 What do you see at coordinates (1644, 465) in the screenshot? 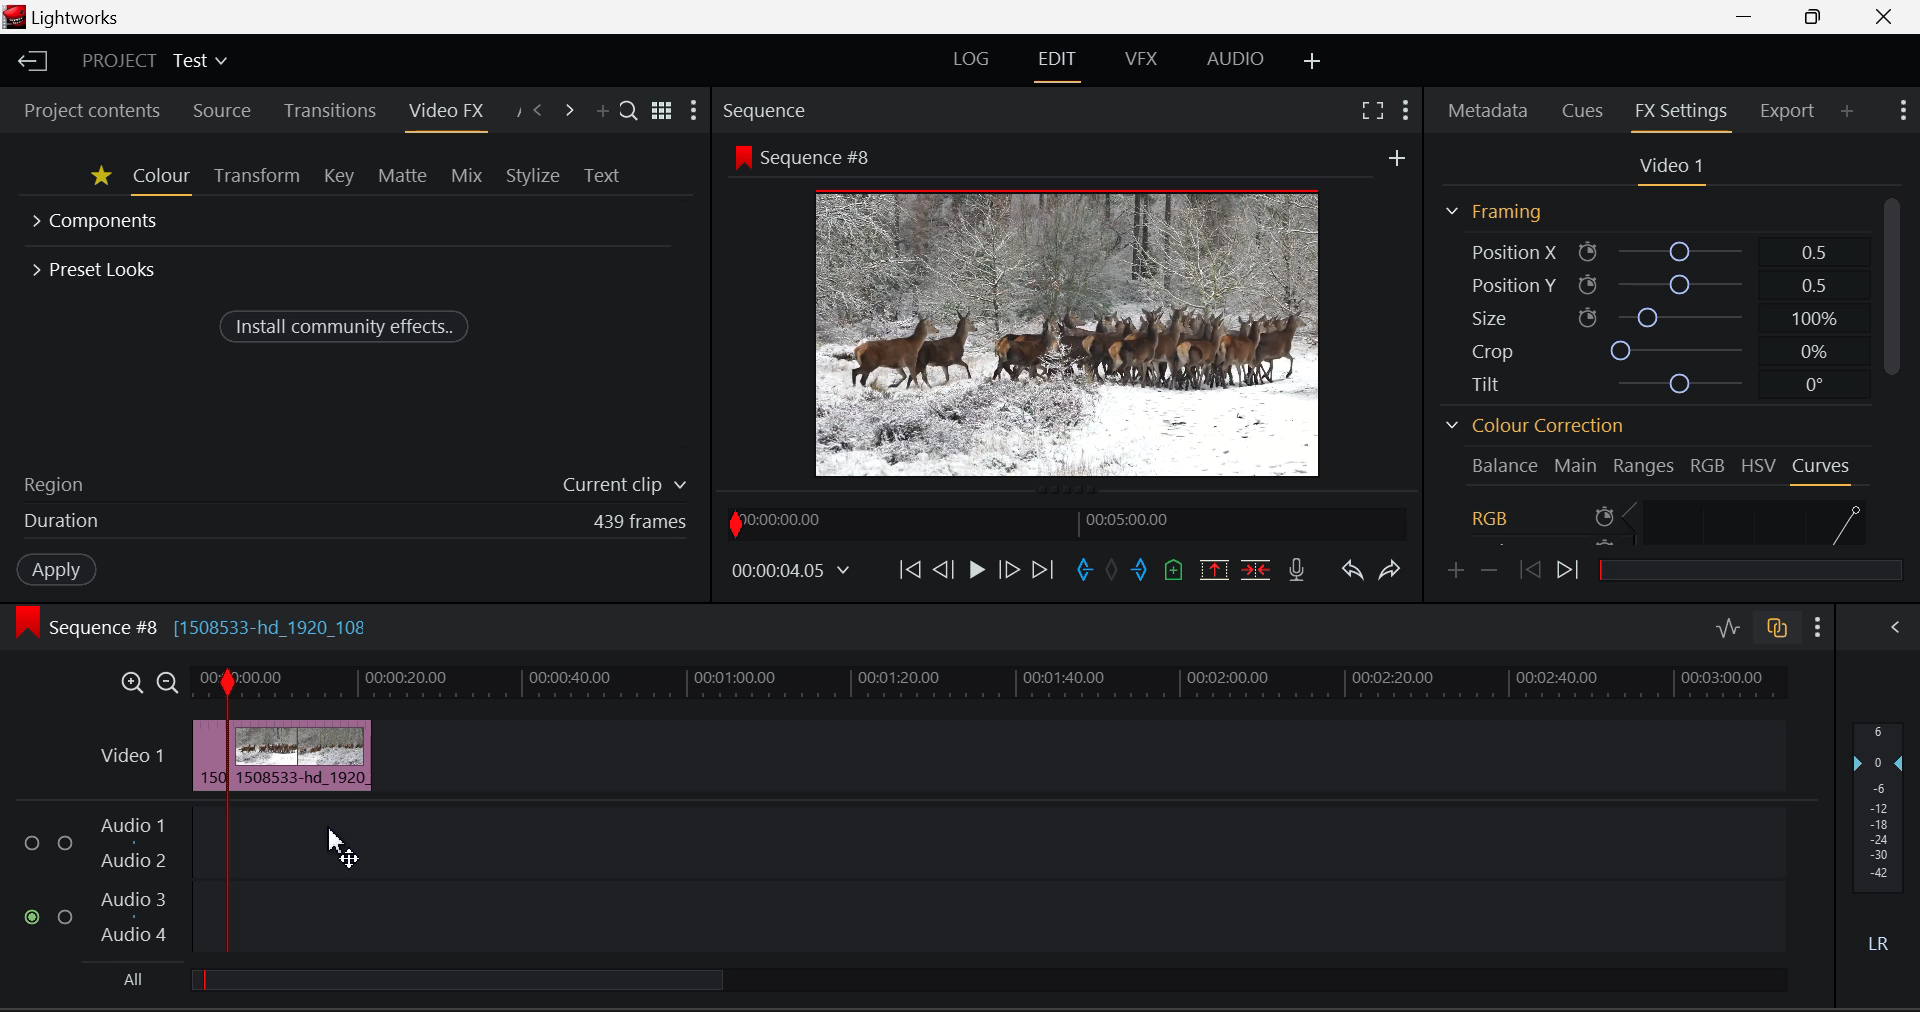
I see `Ranges` at bounding box center [1644, 465].